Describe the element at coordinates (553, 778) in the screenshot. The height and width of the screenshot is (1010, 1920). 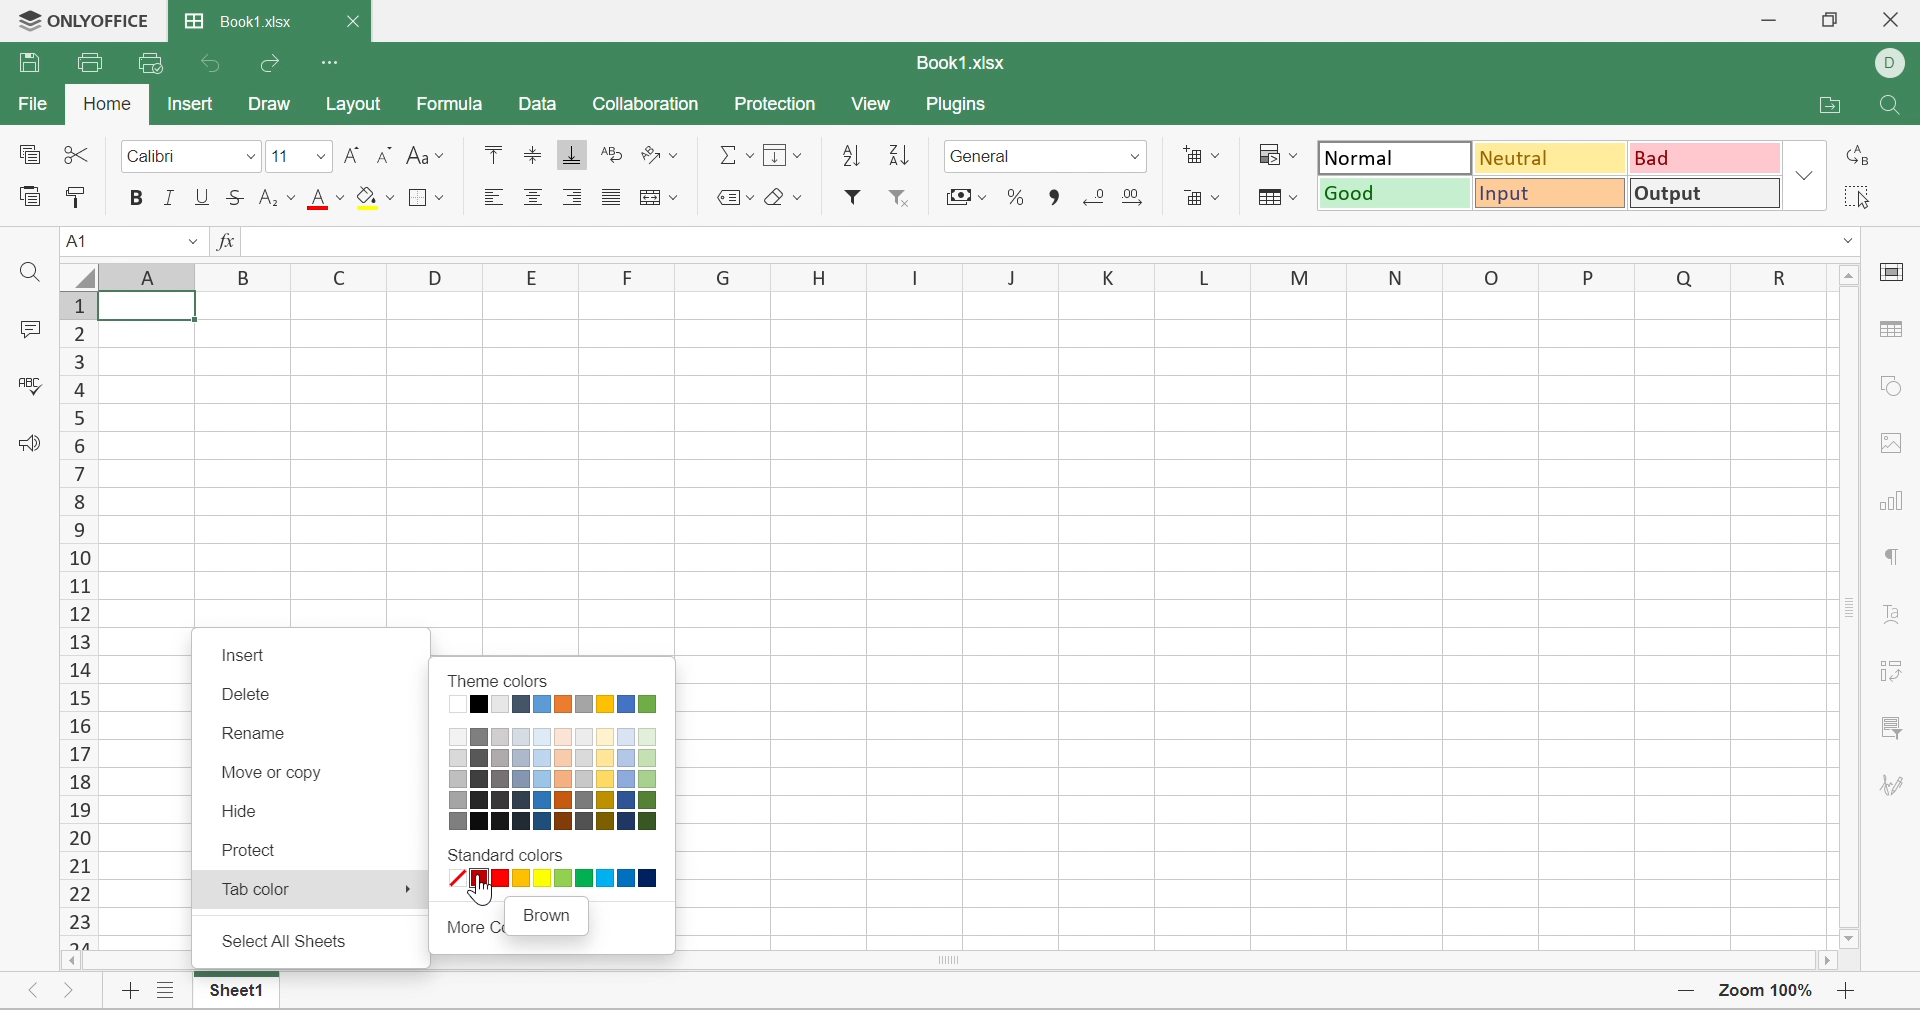
I see `Theme color shades` at that location.